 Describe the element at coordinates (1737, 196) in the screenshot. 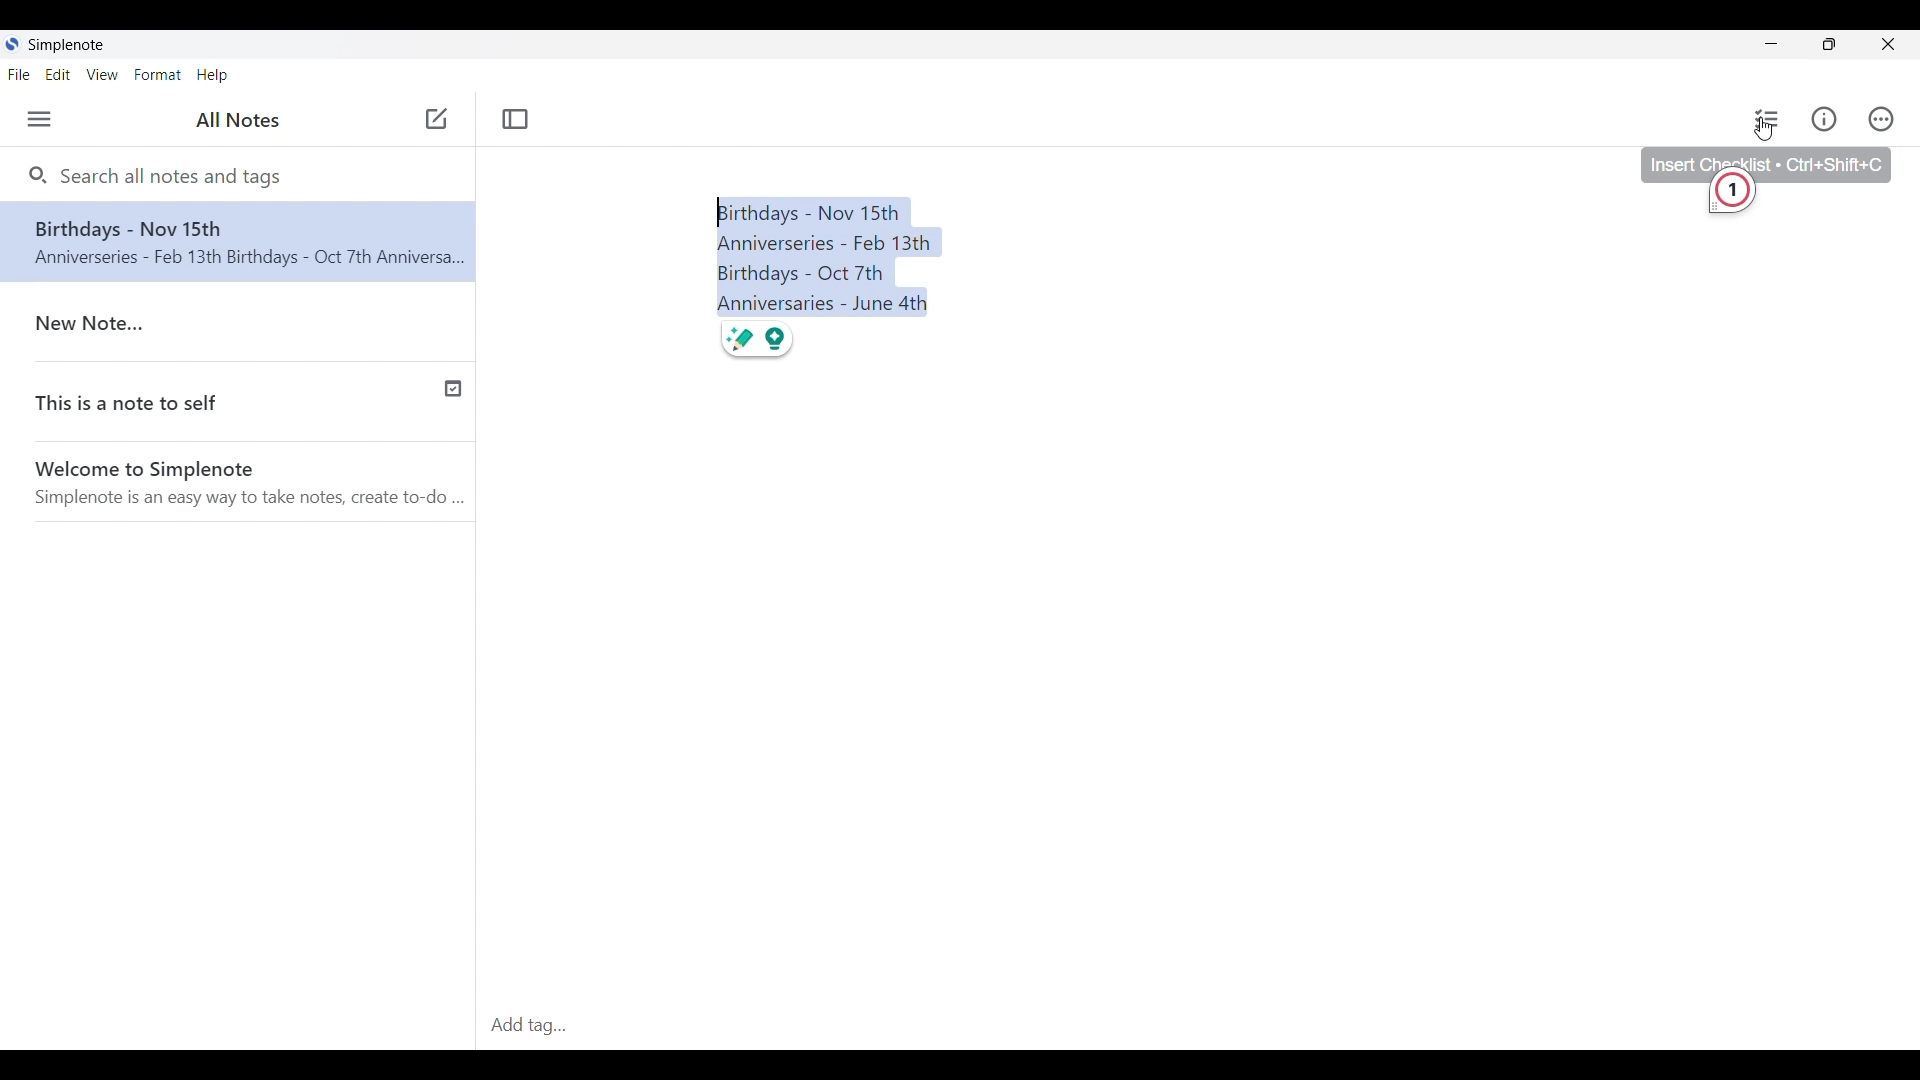

I see `Grammarly extension detecting 1 required change ` at that location.